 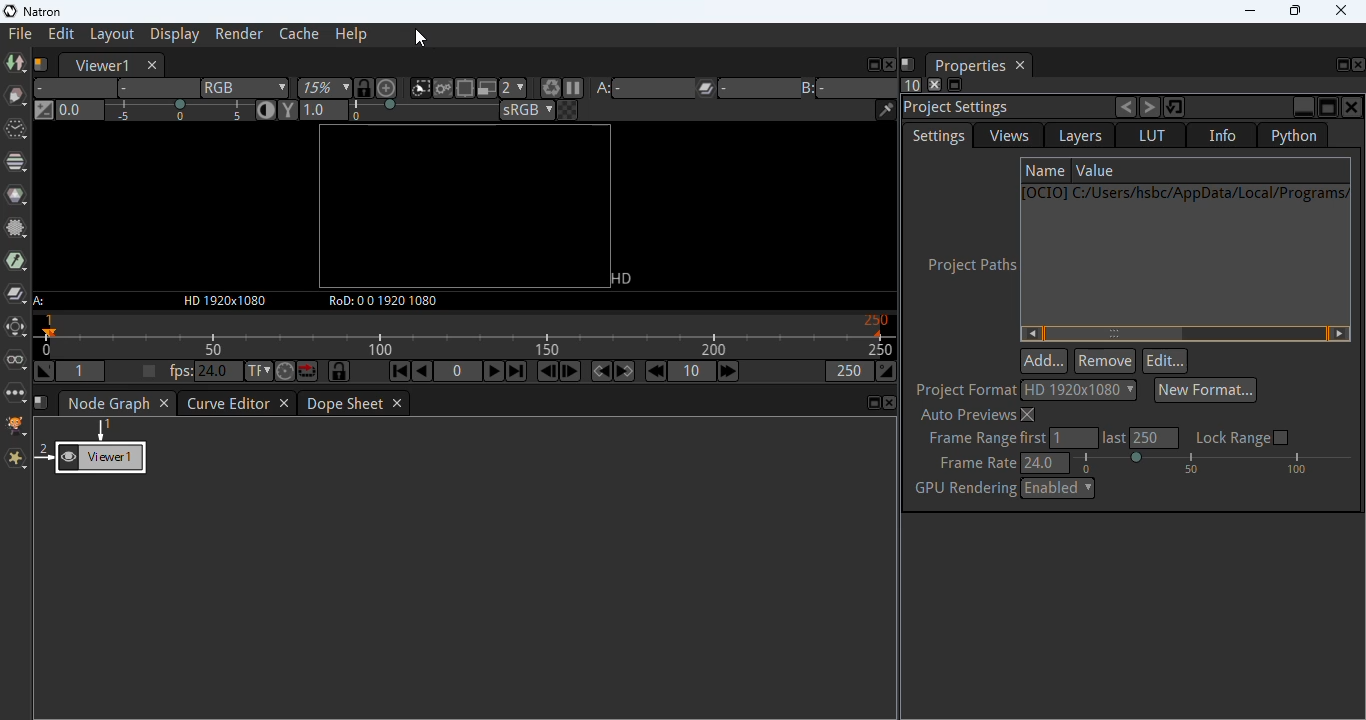 What do you see at coordinates (266, 110) in the screenshot?
I see `auto-contrast` at bounding box center [266, 110].